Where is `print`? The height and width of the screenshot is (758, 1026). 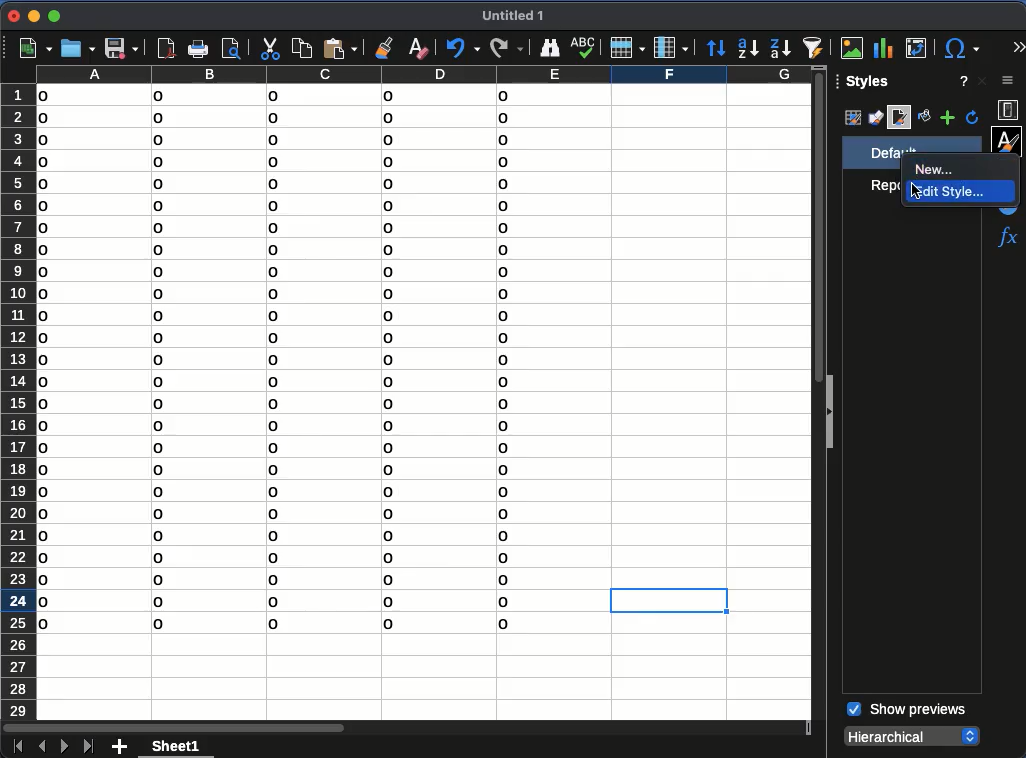 print is located at coordinates (198, 49).